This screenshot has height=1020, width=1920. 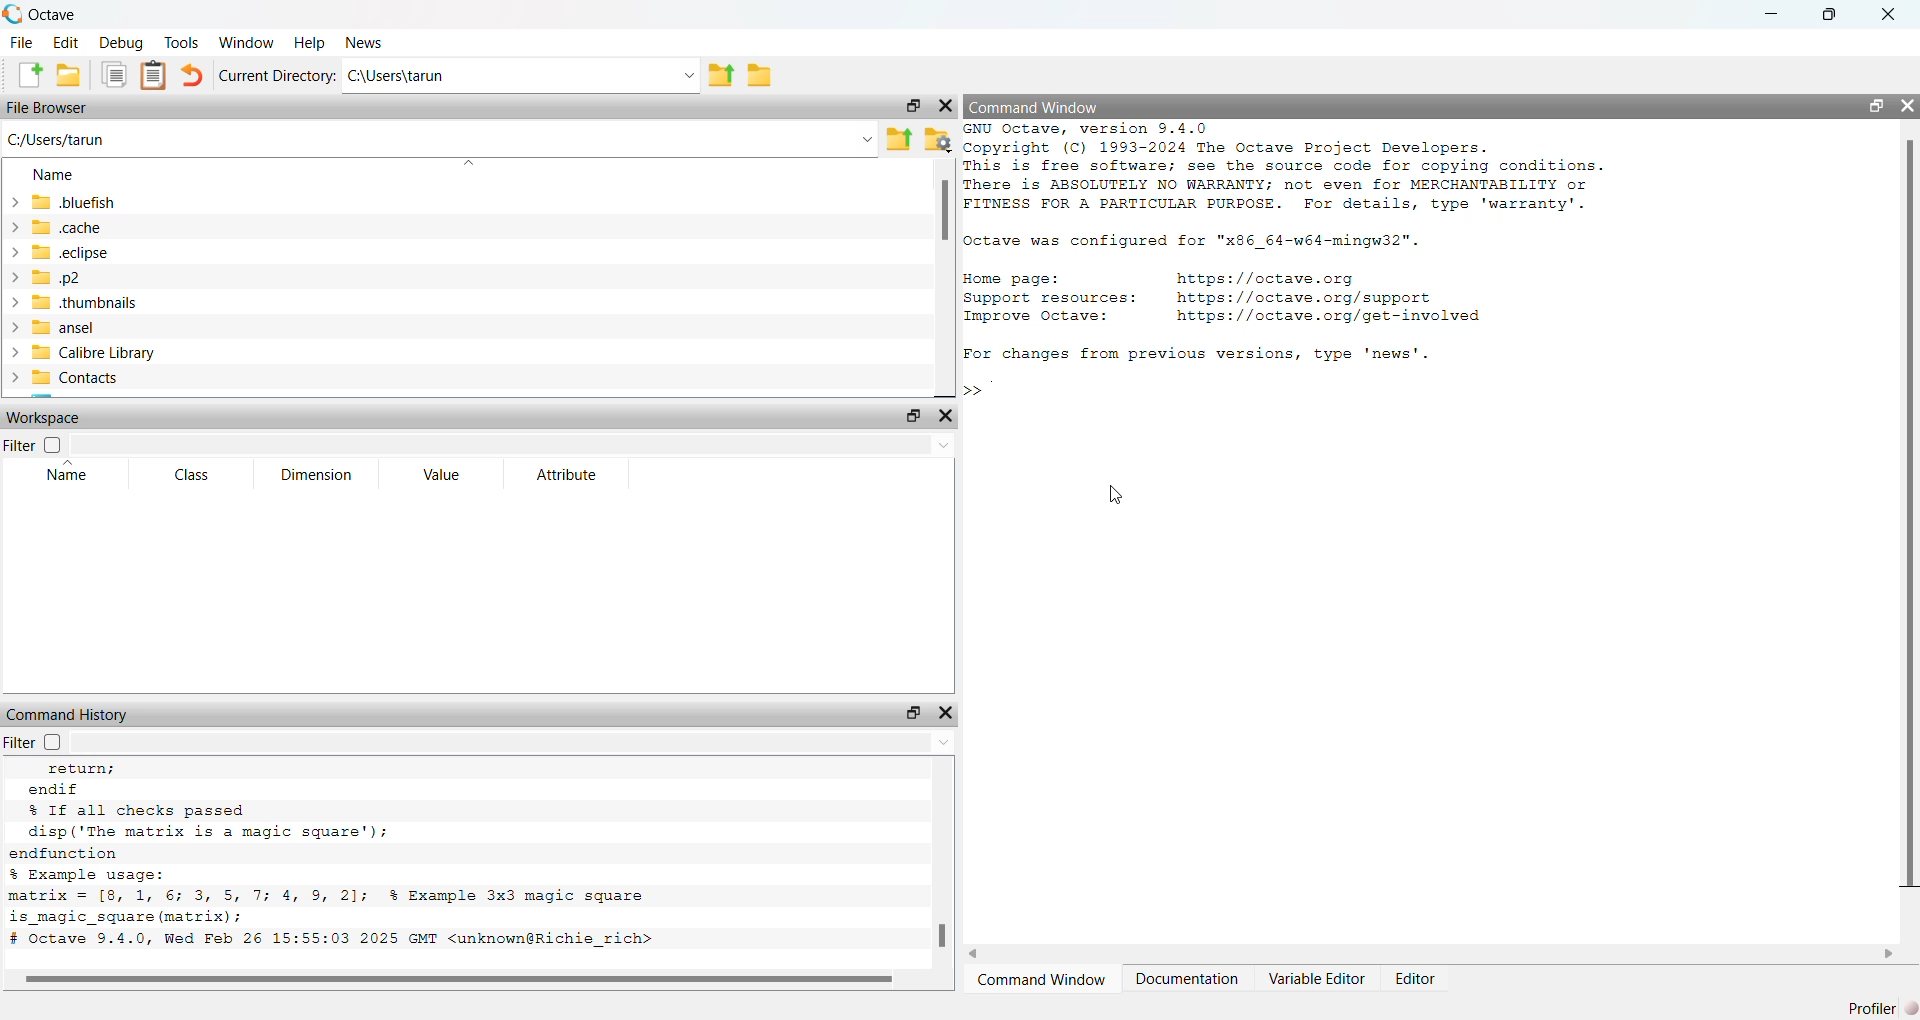 What do you see at coordinates (70, 302) in the screenshot?
I see `.thumbnails` at bounding box center [70, 302].